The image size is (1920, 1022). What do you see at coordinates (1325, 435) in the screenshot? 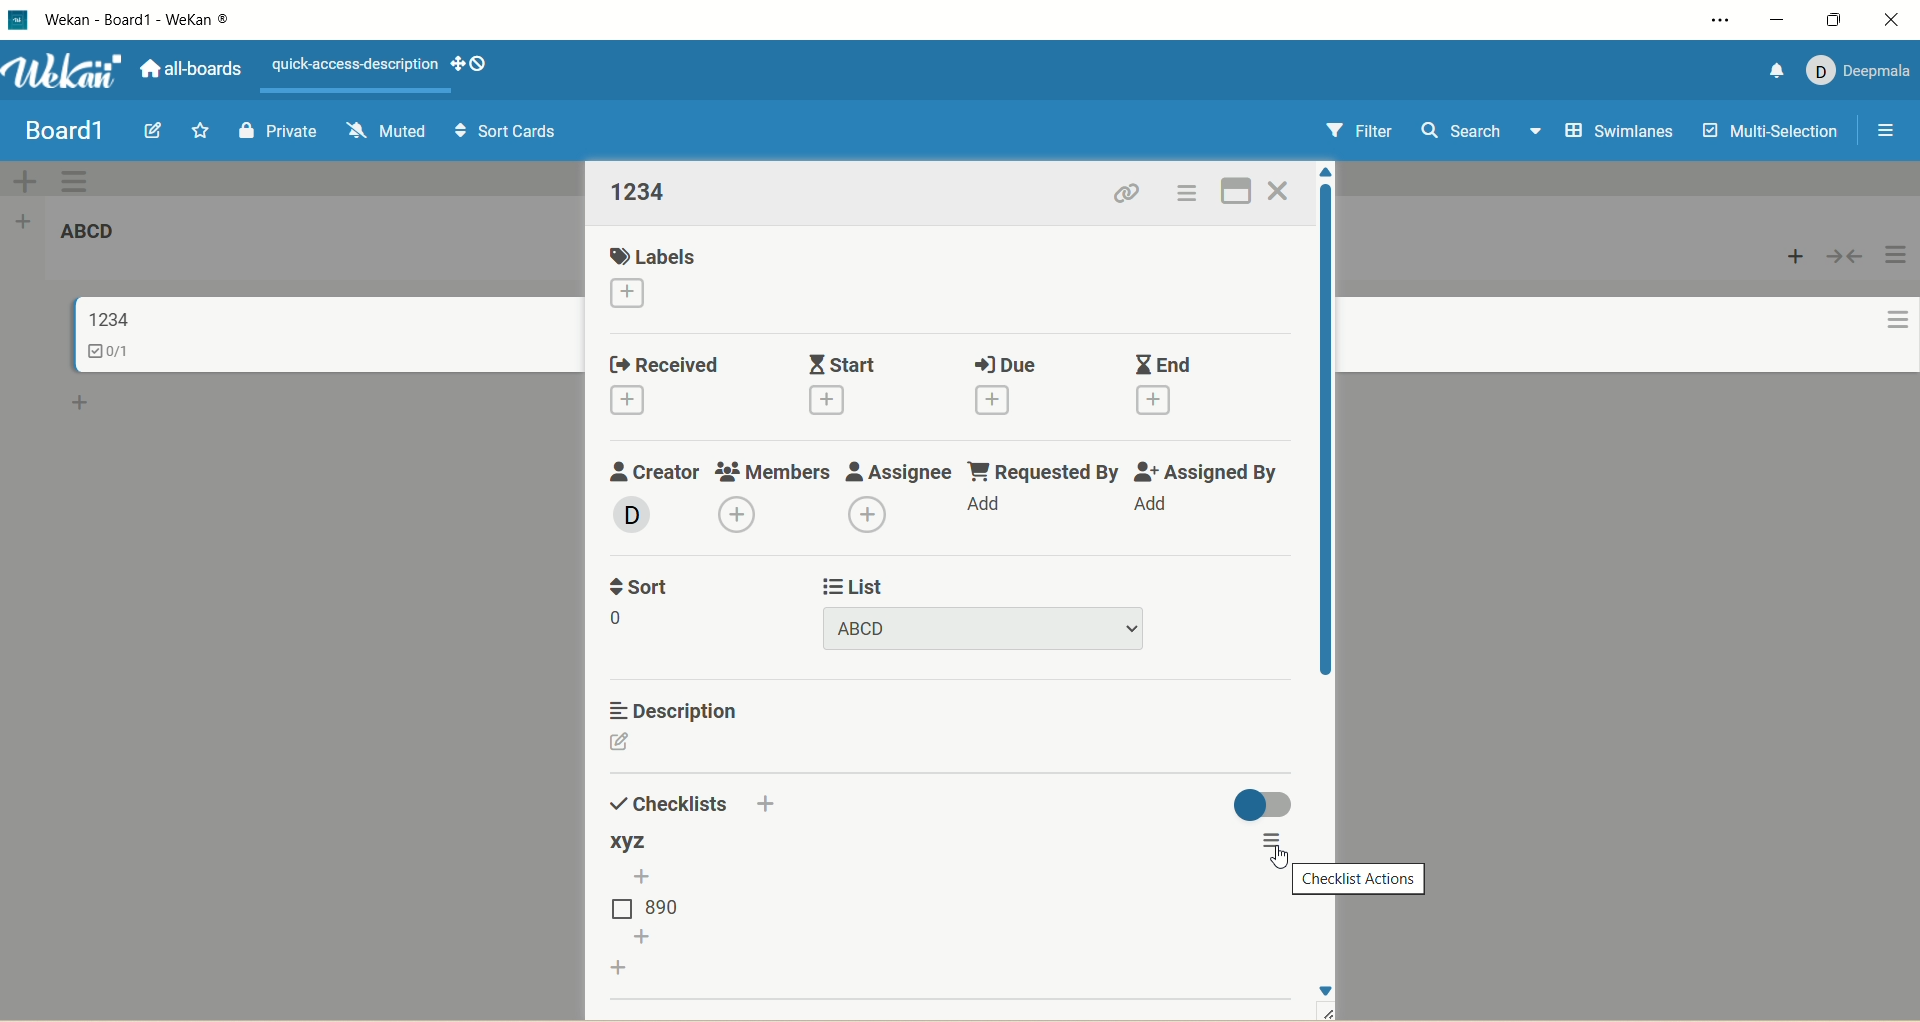
I see `vertical scroll bar` at bounding box center [1325, 435].